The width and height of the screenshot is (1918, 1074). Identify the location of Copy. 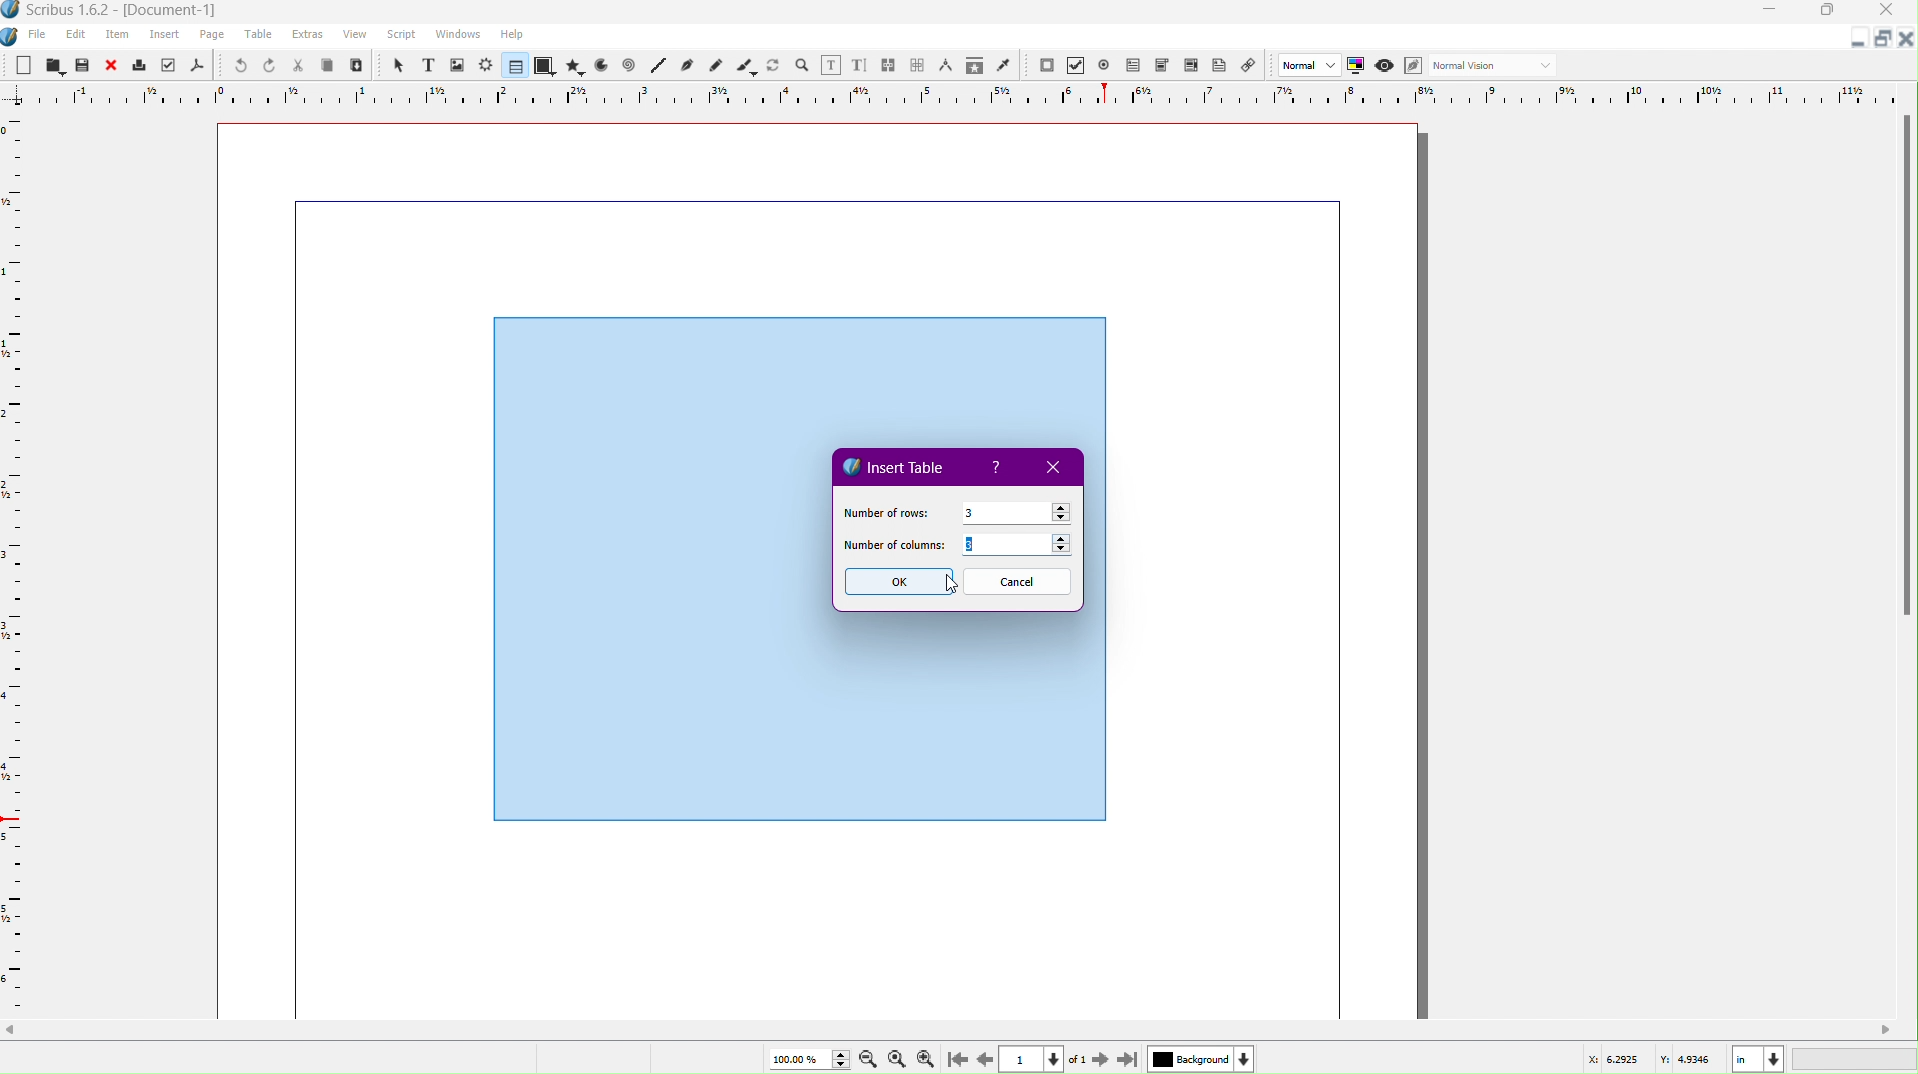
(330, 65).